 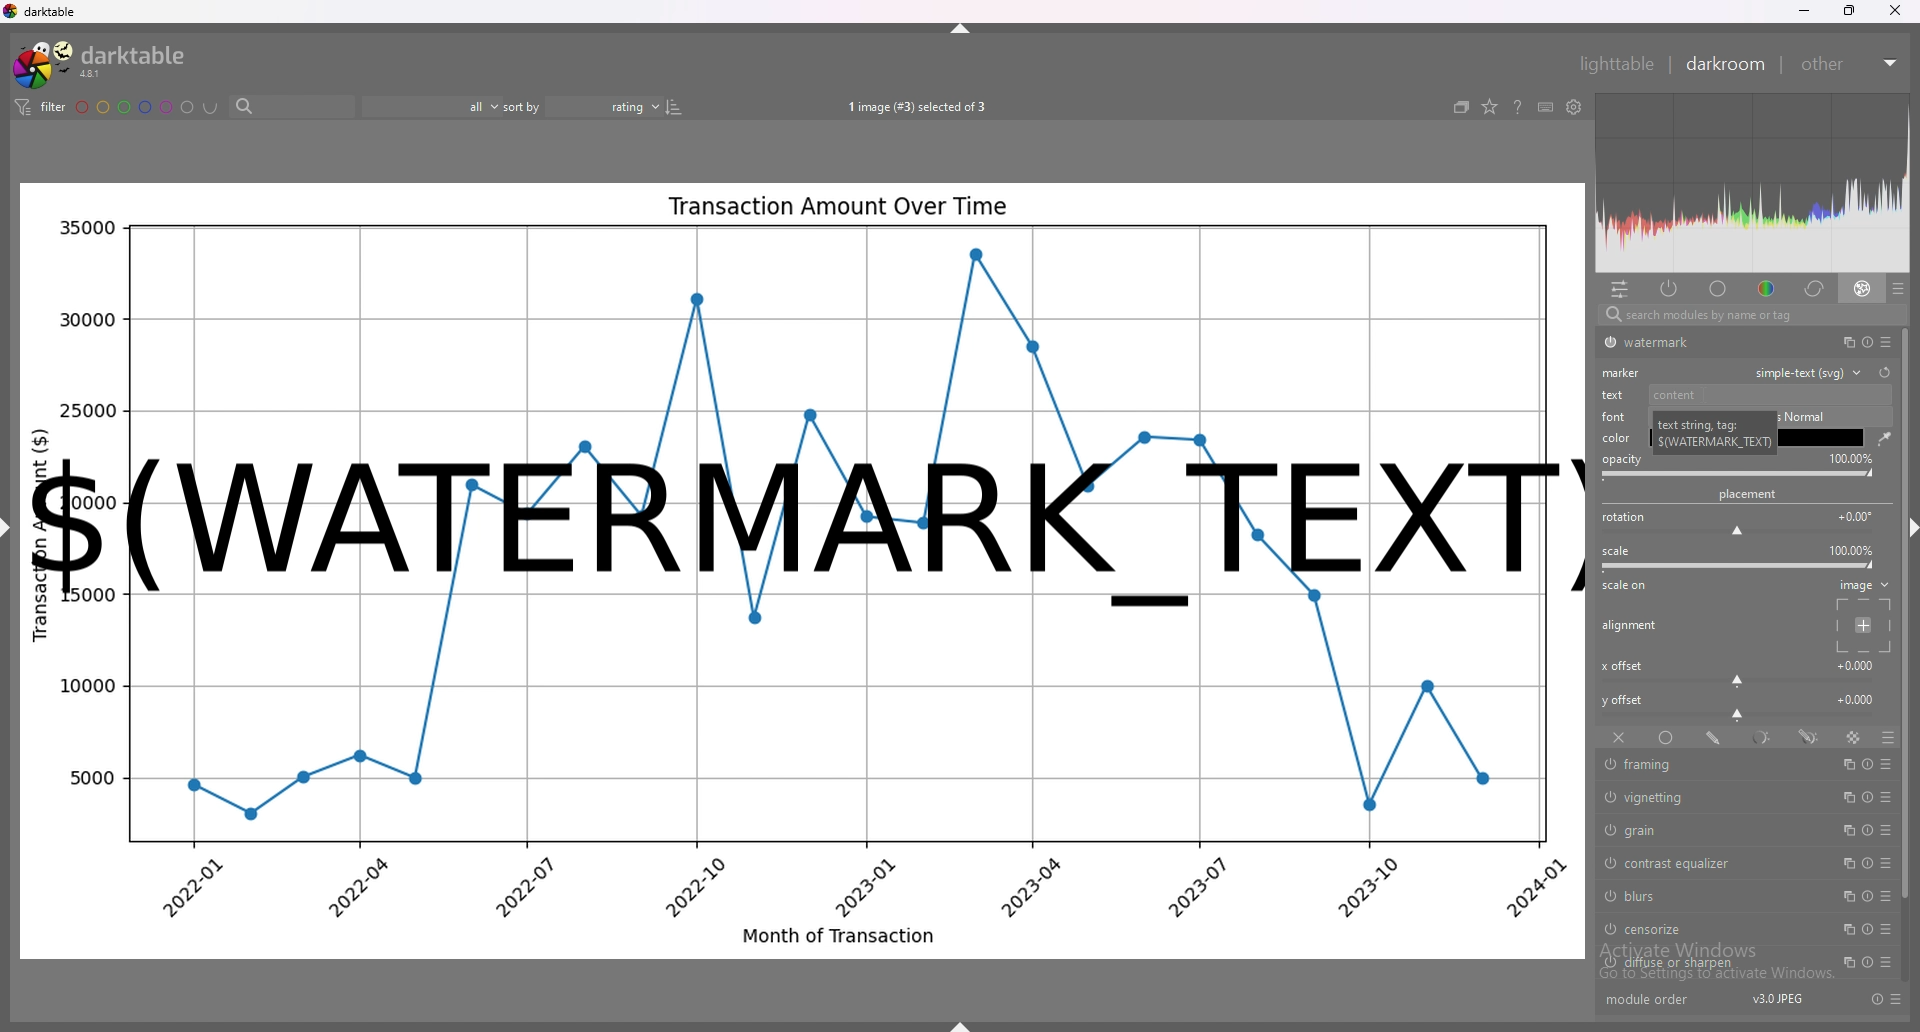 I want to click on presets, so click(x=1883, y=962).